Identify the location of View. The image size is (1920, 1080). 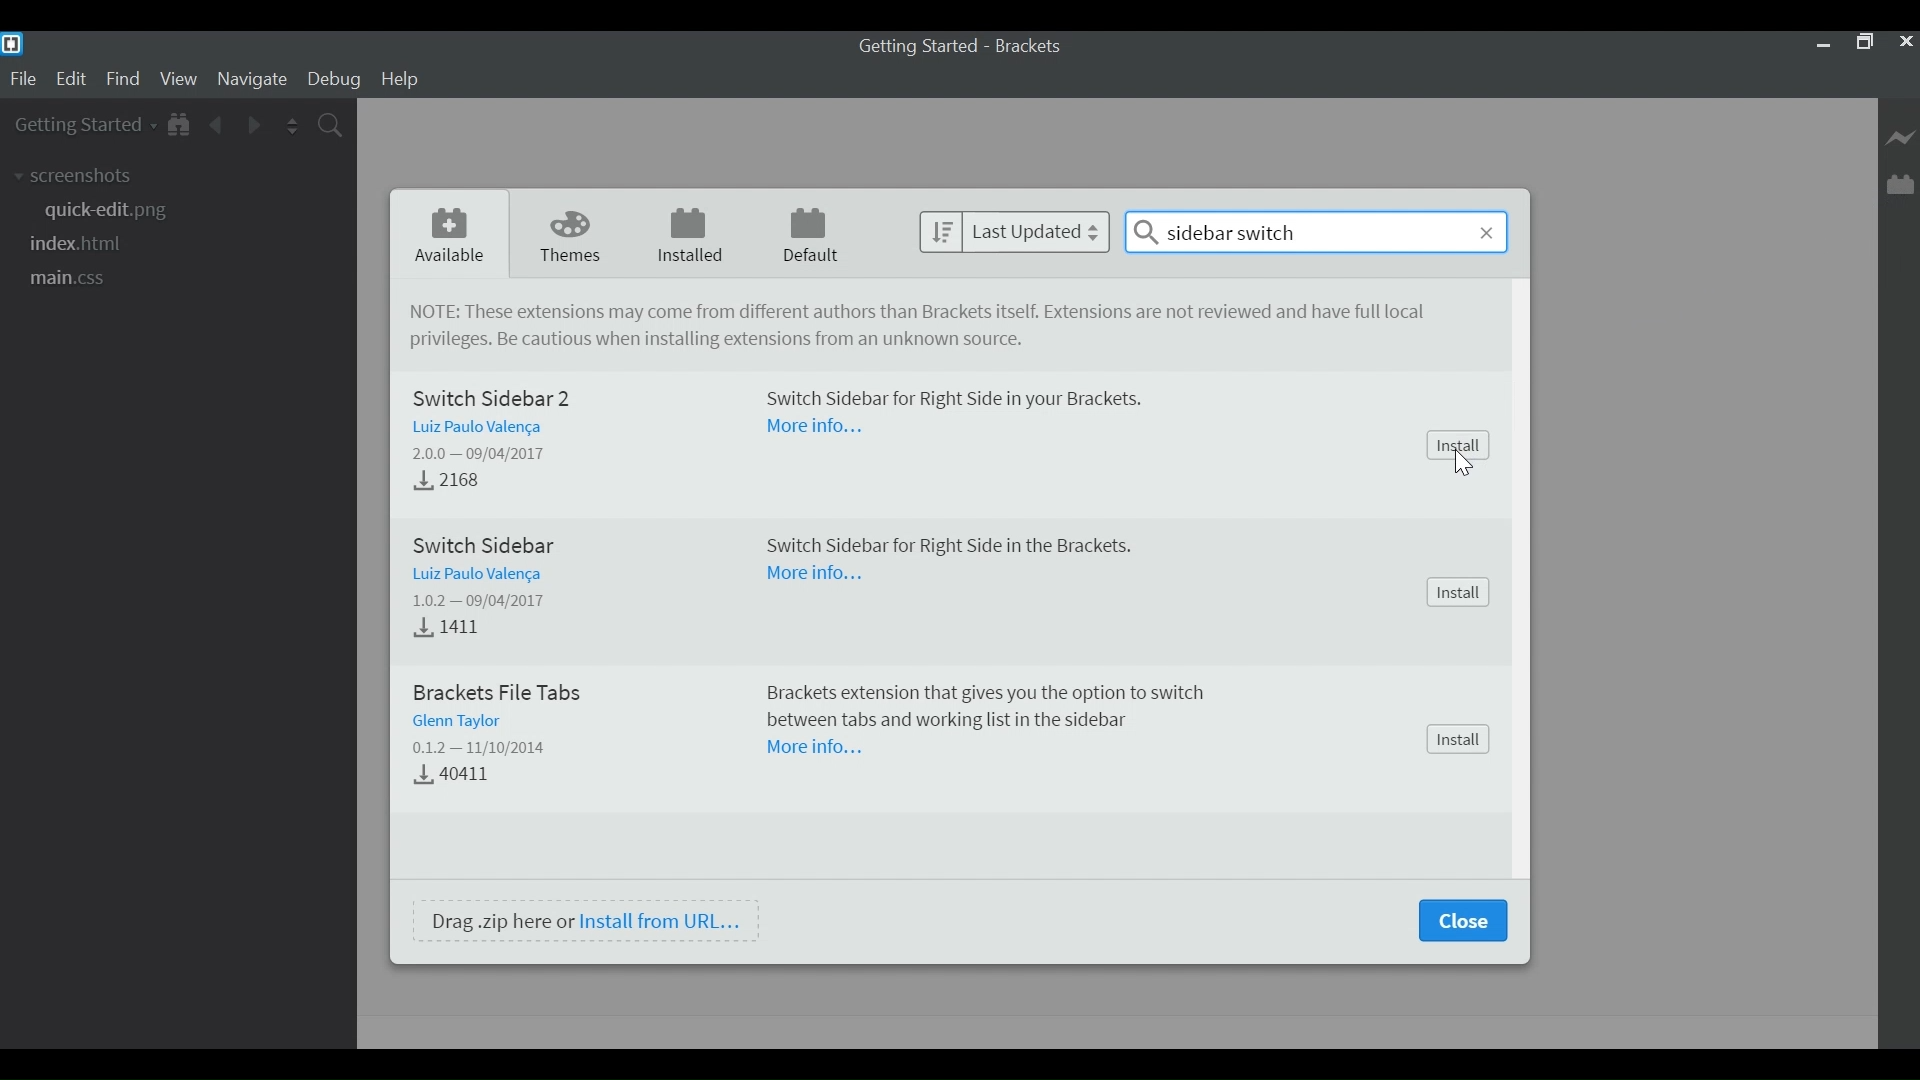
(178, 81).